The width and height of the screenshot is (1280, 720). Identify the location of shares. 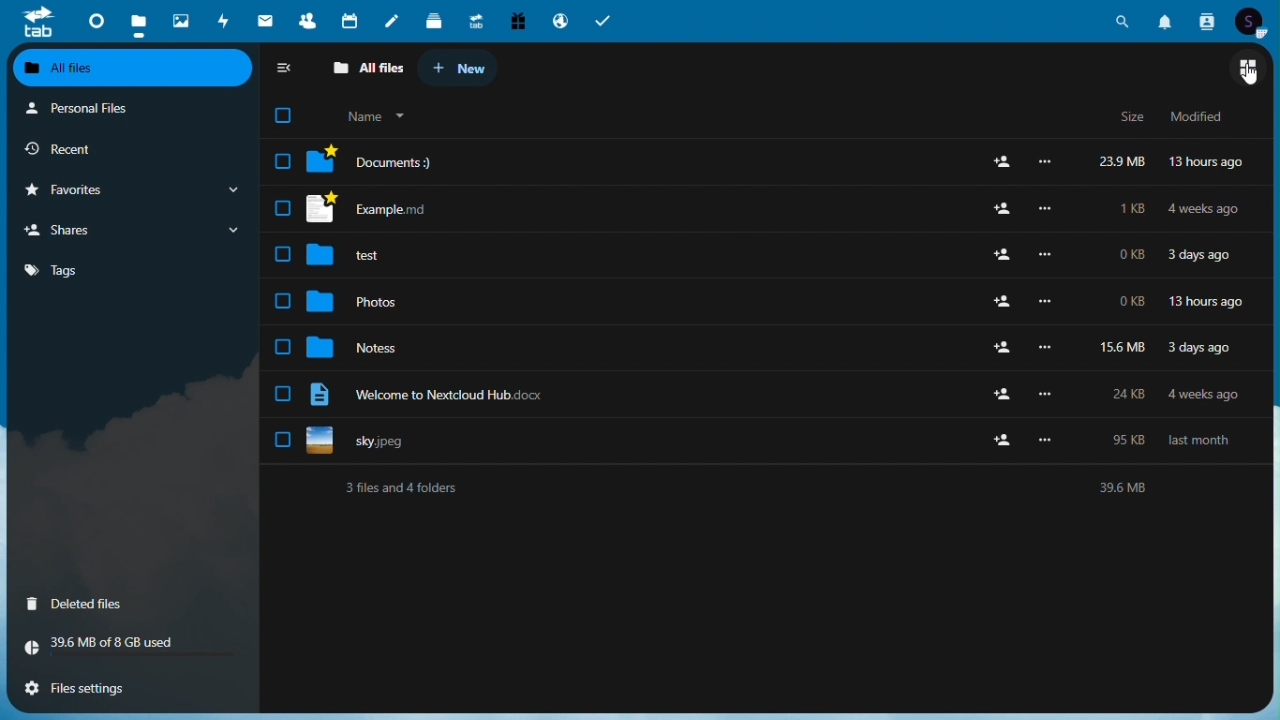
(129, 229).